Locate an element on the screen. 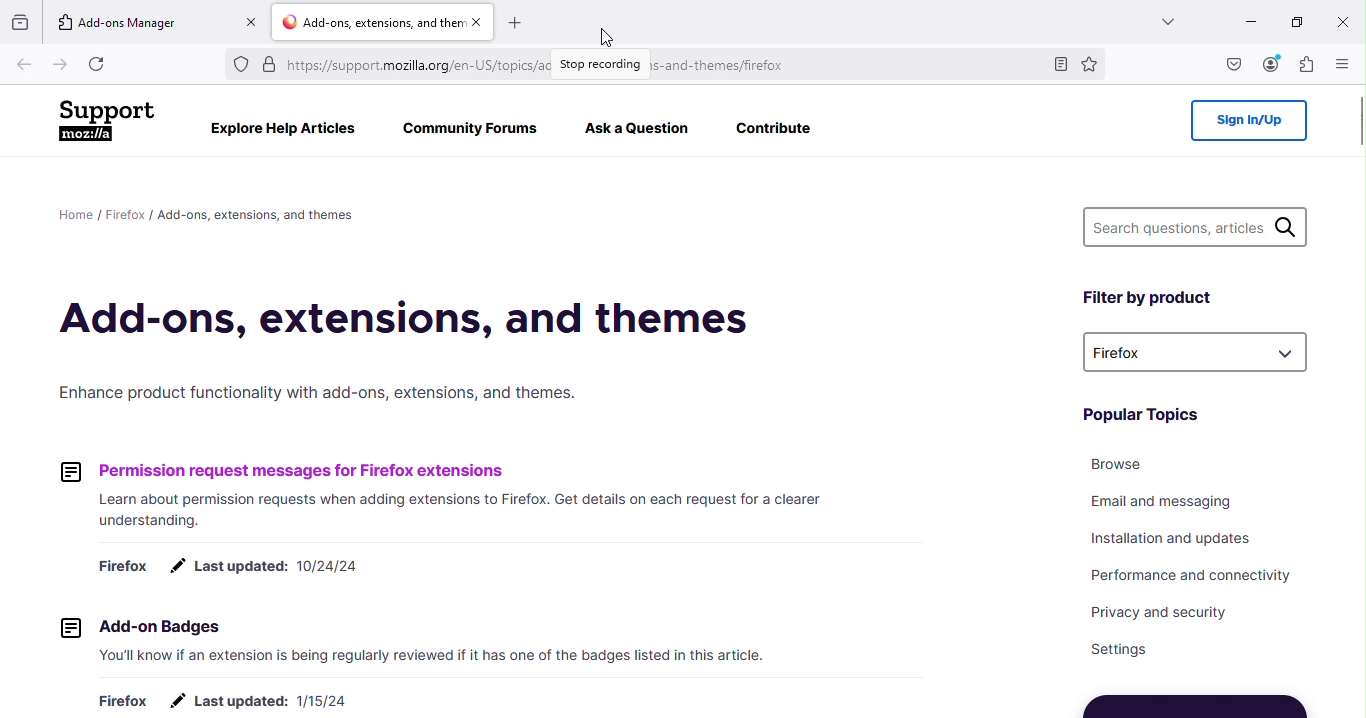  Installation and updates. is located at coordinates (1167, 543).